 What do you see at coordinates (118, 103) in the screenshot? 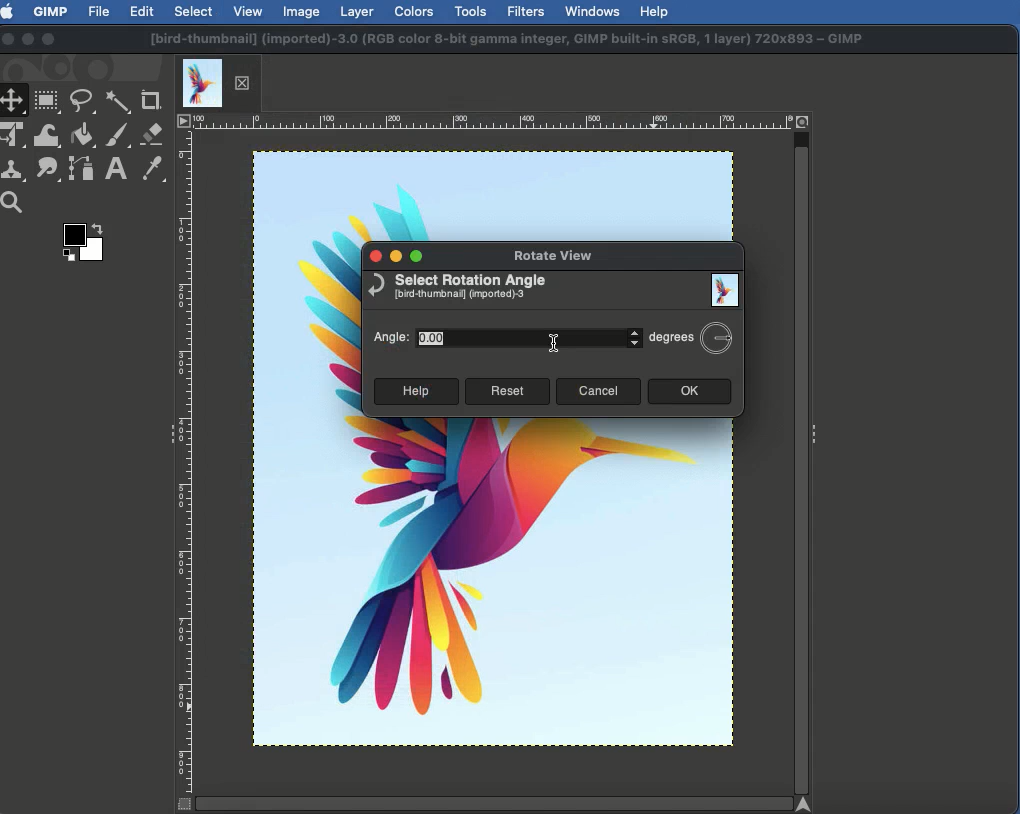
I see `Fuzzy selector` at bounding box center [118, 103].